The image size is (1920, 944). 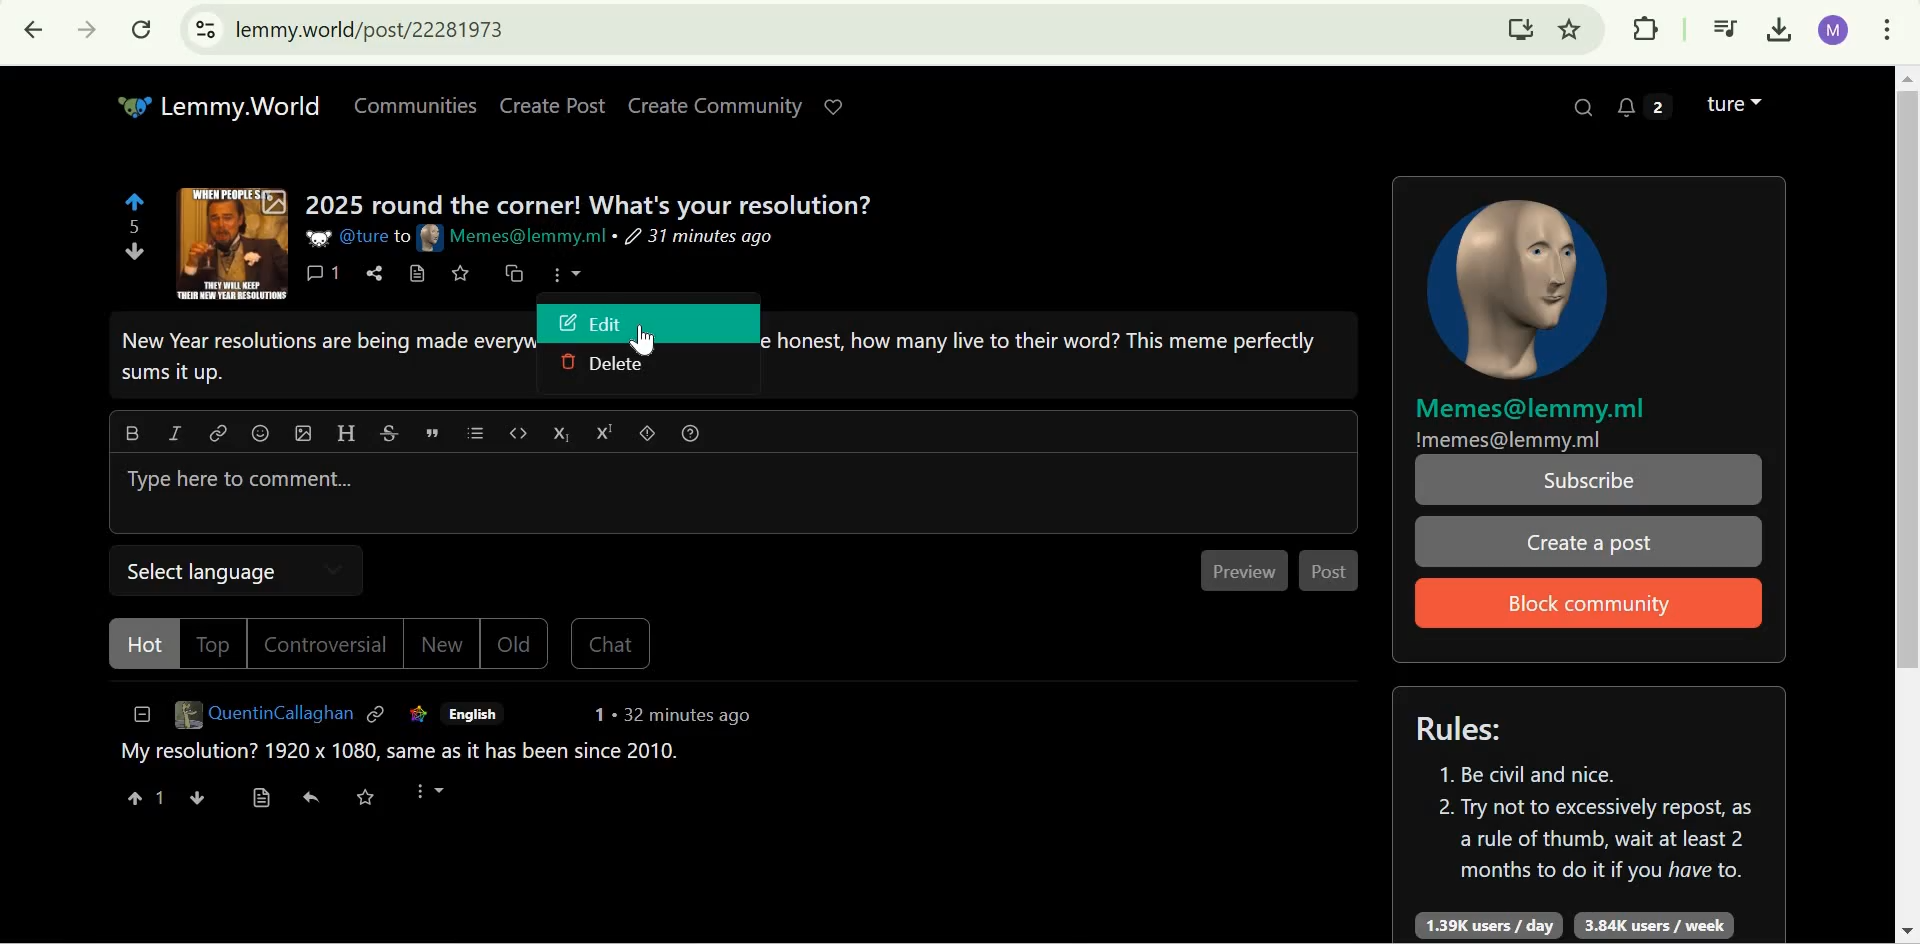 What do you see at coordinates (1782, 31) in the screenshot?
I see `Downloads` at bounding box center [1782, 31].